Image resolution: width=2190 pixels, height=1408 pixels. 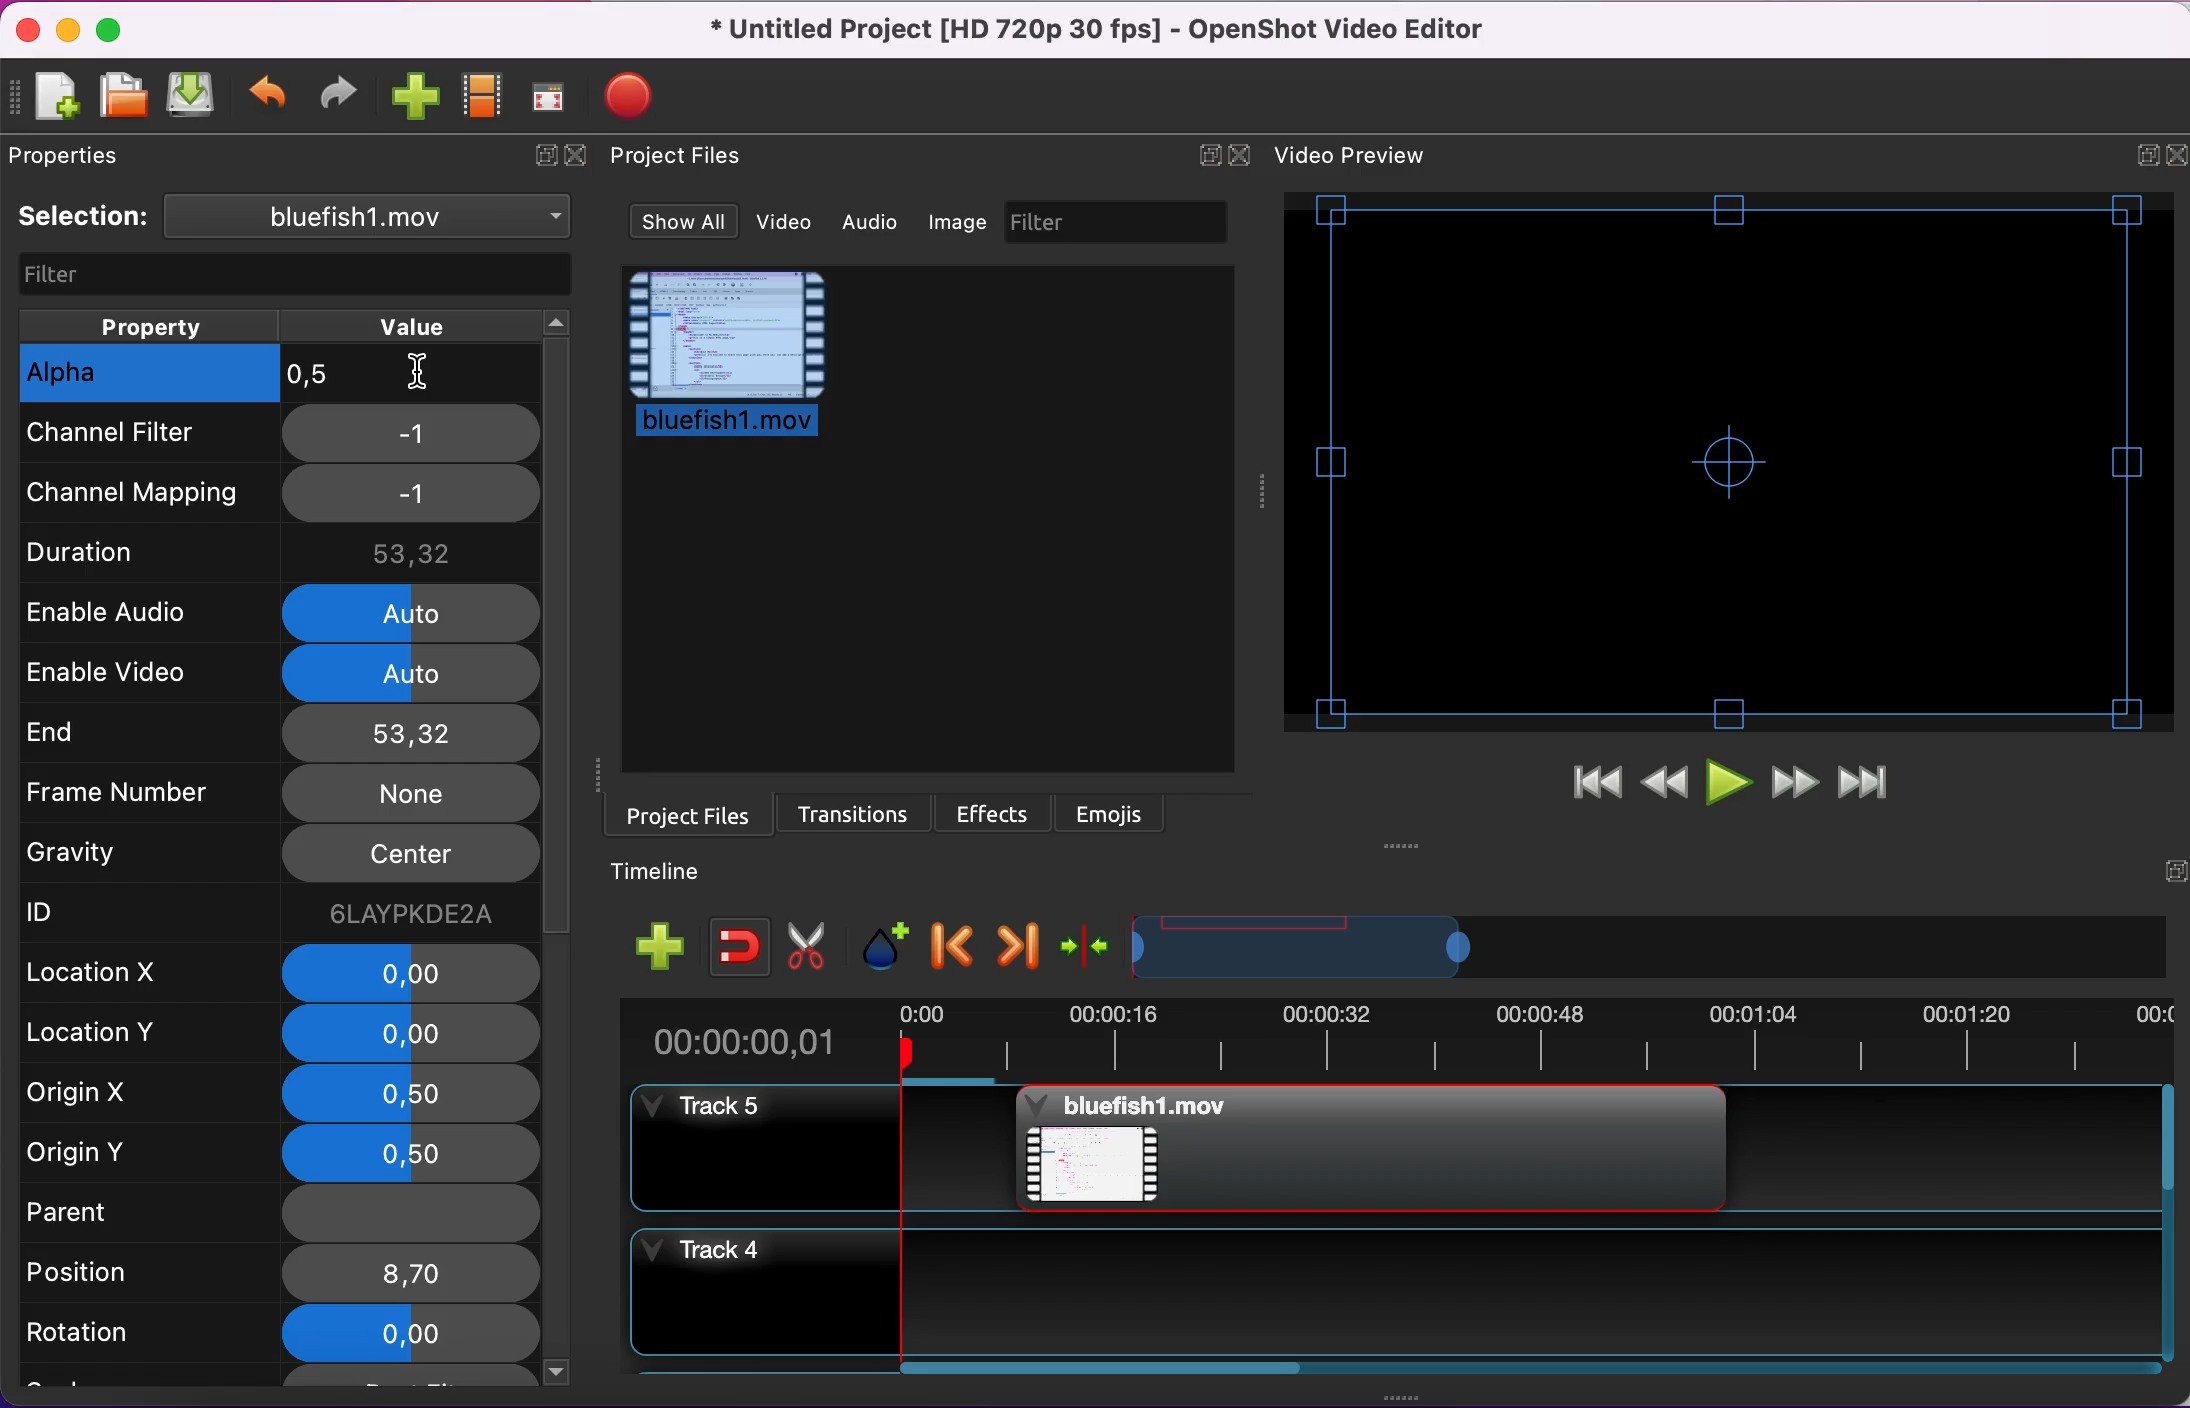 I want to click on minimize, so click(x=67, y=31).